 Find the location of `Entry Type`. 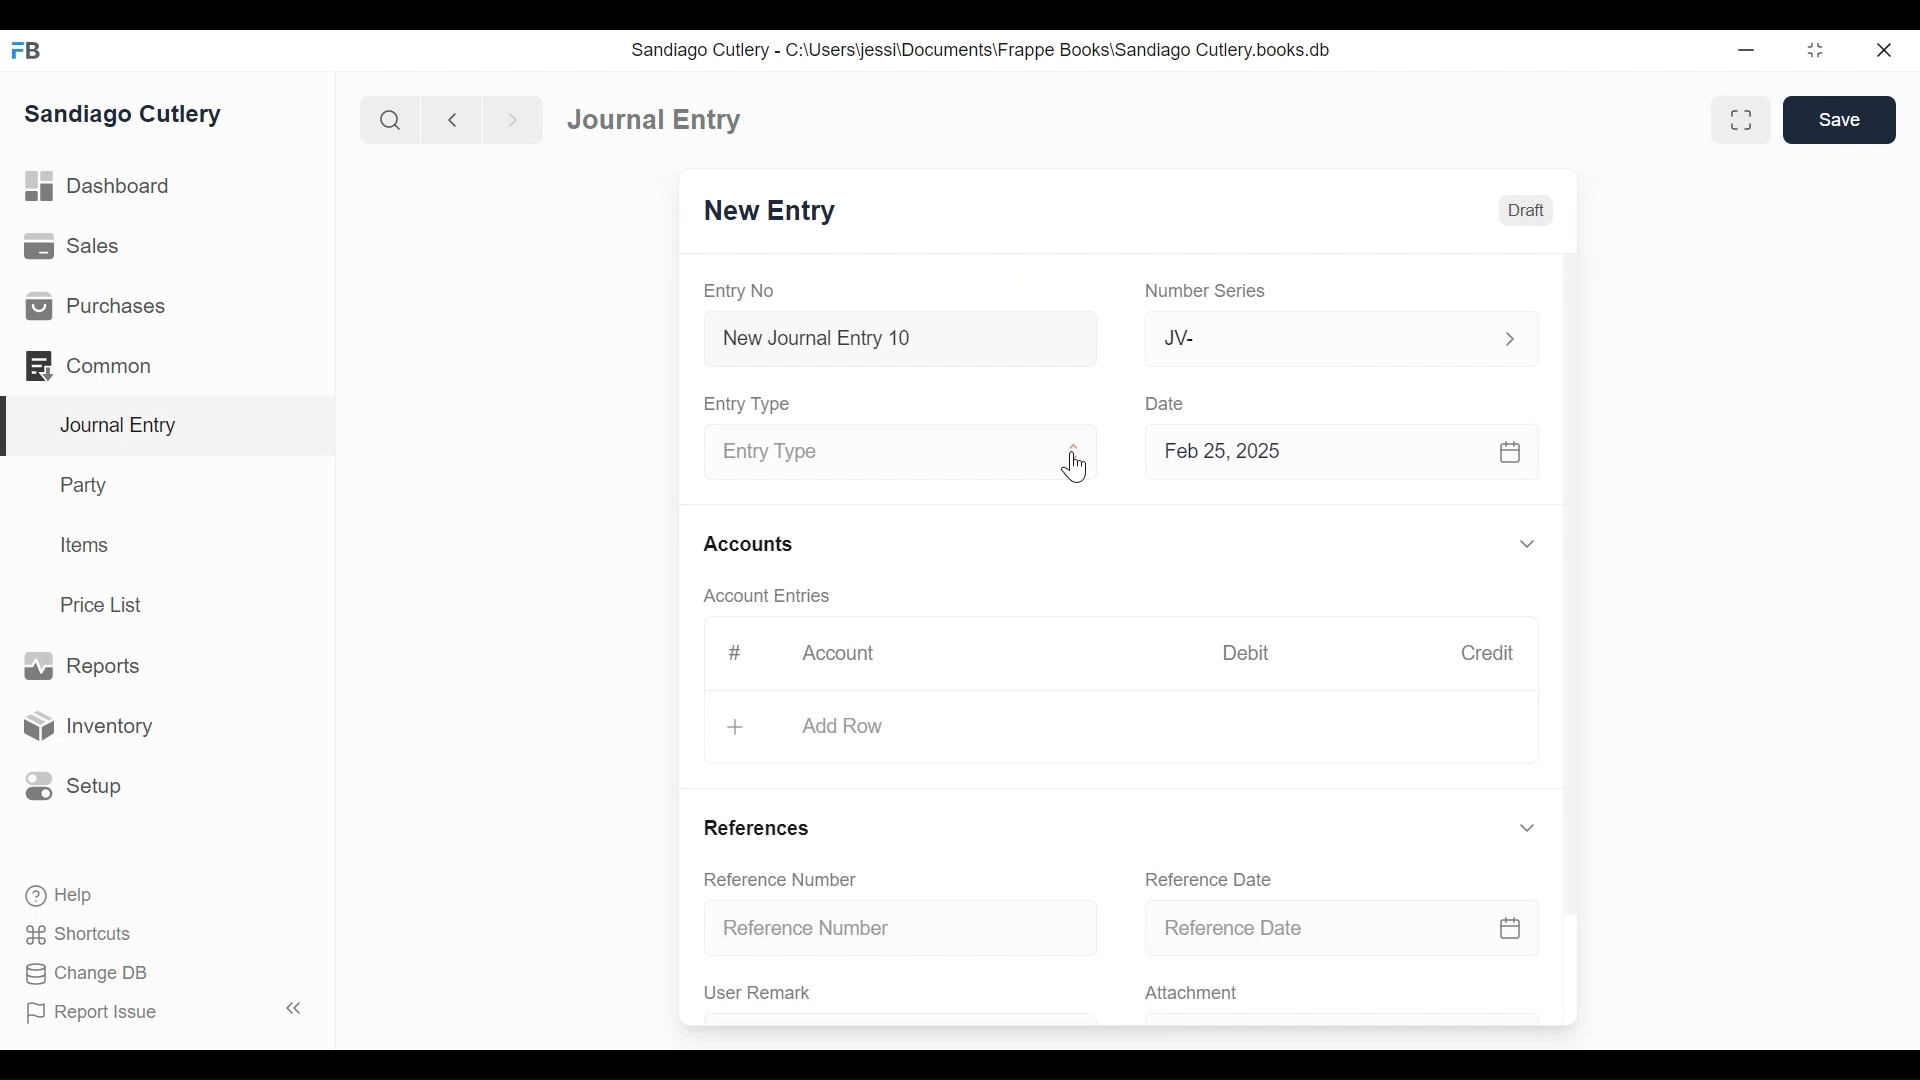

Entry Type is located at coordinates (753, 403).